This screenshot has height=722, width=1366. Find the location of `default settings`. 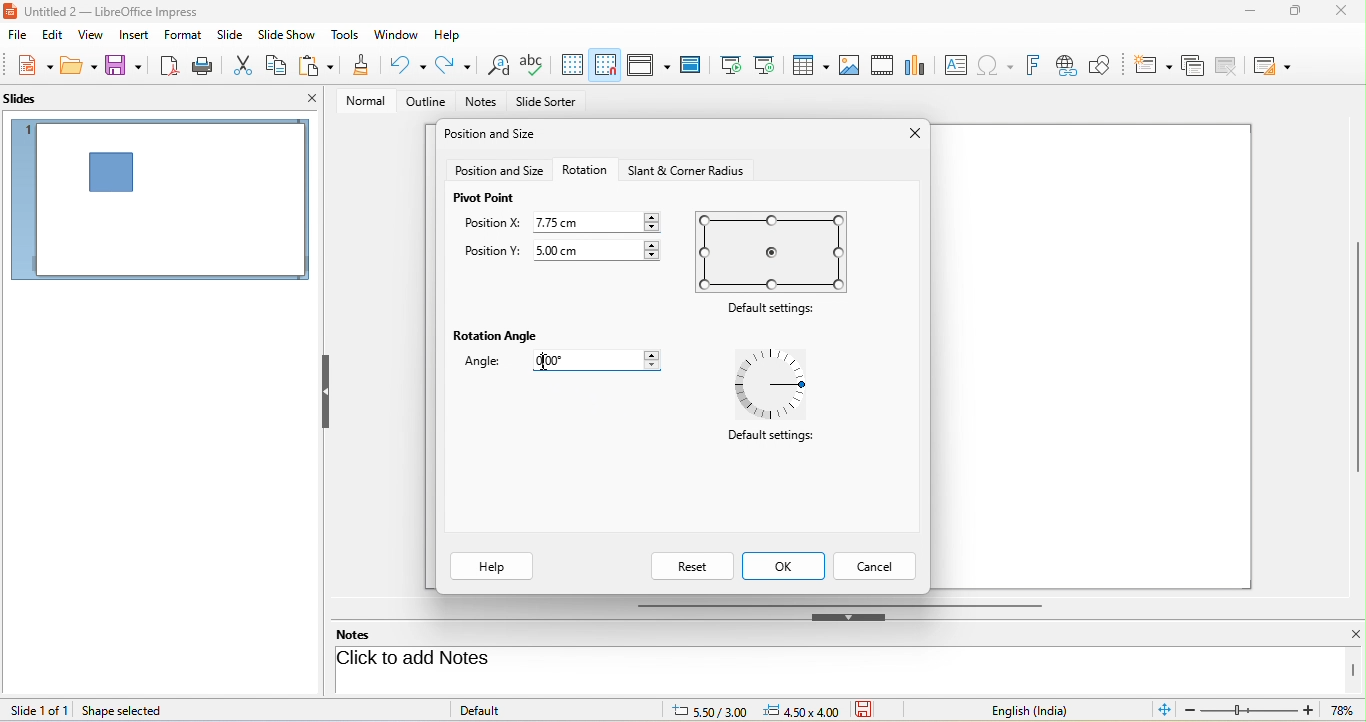

default settings is located at coordinates (777, 385).